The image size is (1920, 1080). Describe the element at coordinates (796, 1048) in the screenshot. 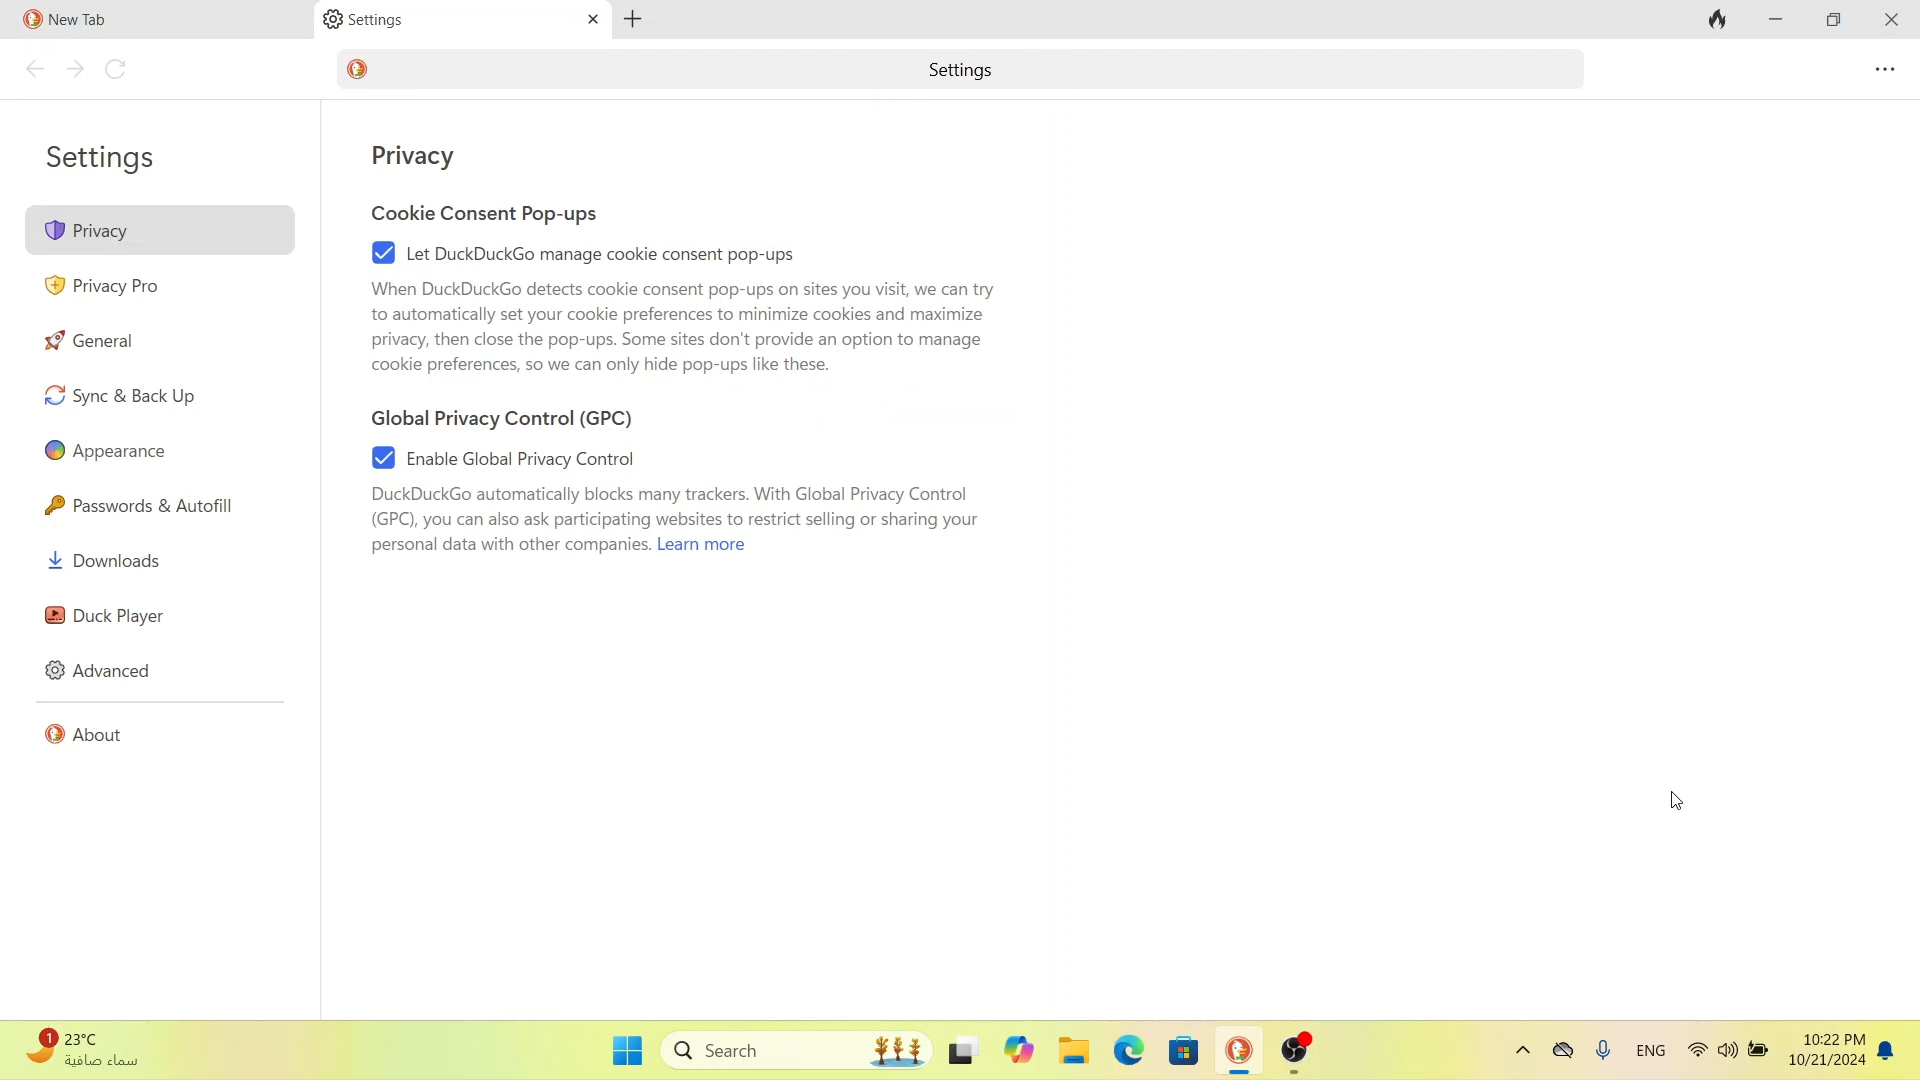

I see `search` at that location.